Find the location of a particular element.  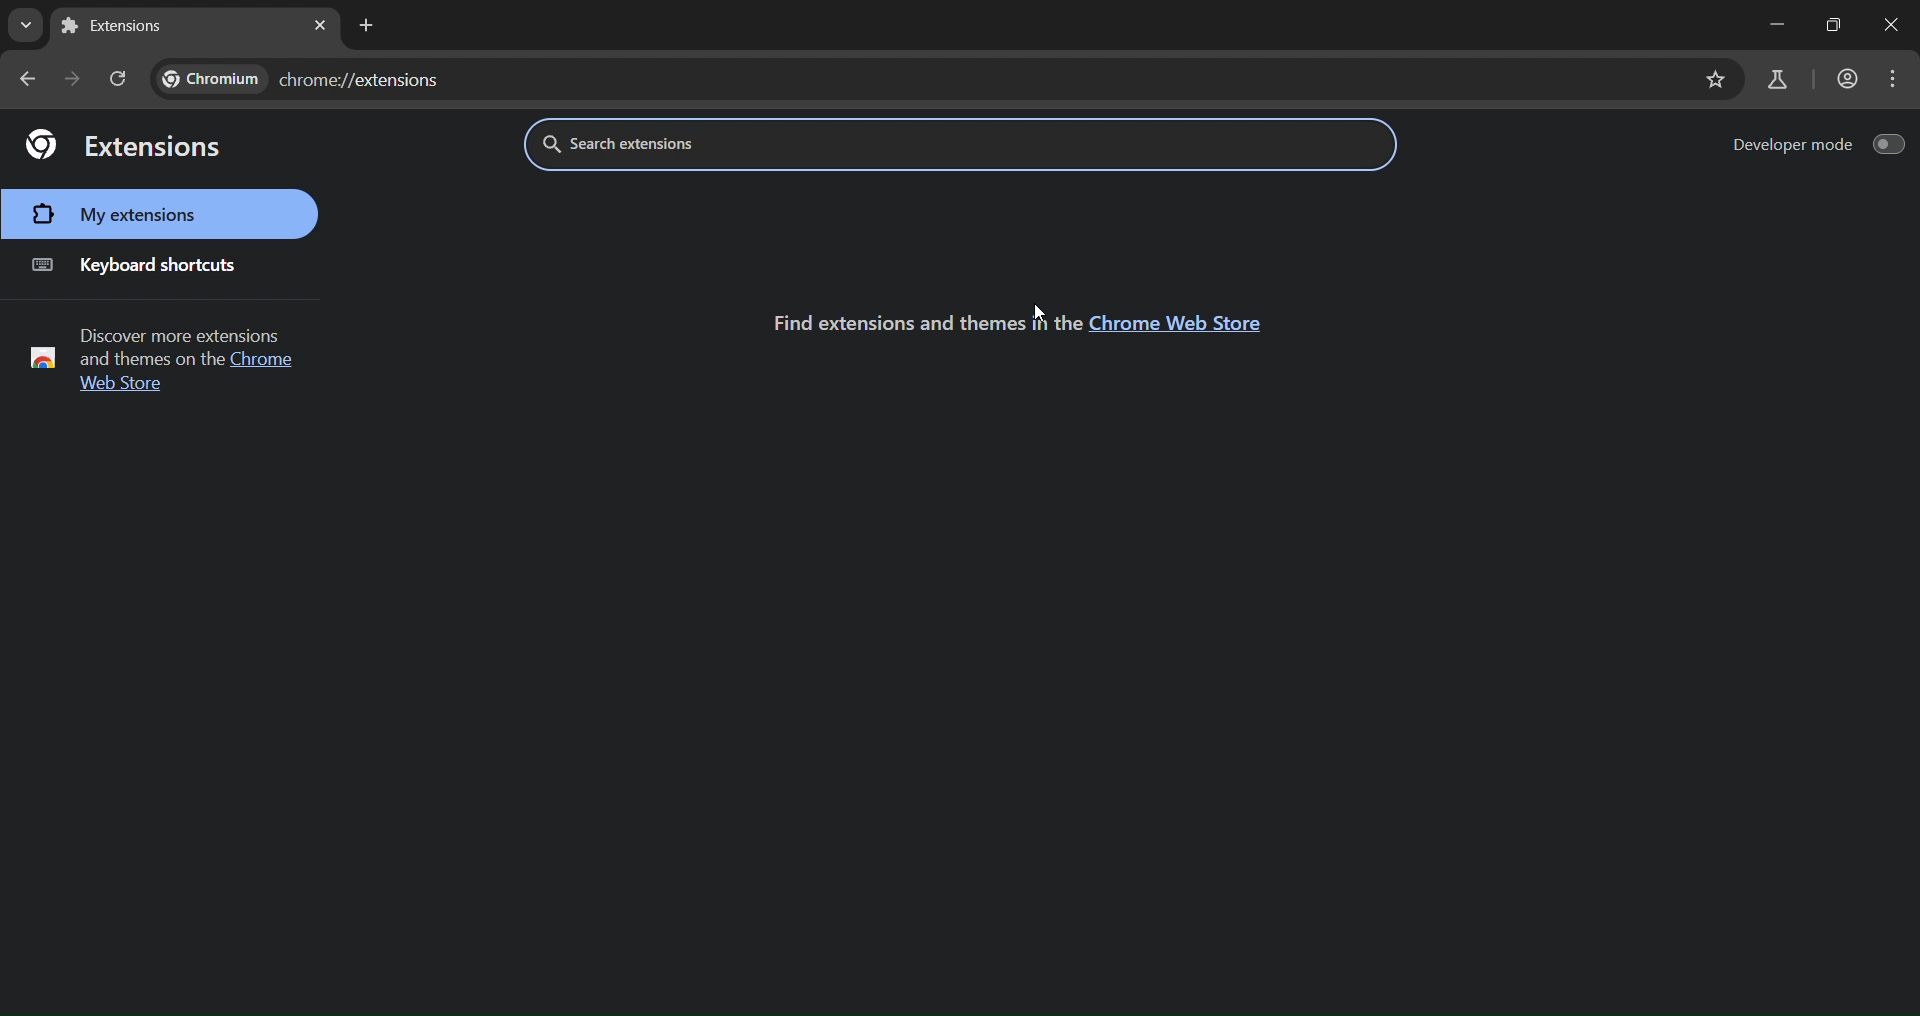

extensions is located at coordinates (128, 144).